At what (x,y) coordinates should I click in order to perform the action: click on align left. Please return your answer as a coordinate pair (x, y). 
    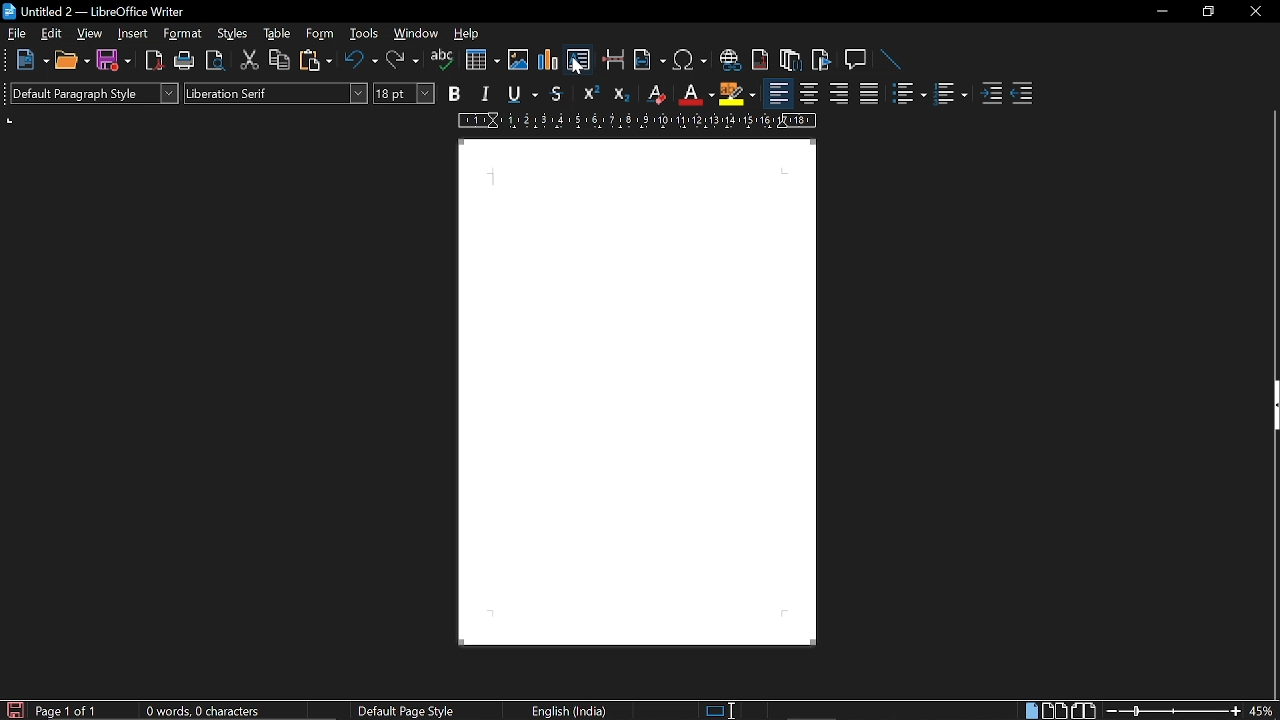
    Looking at the image, I should click on (778, 94).